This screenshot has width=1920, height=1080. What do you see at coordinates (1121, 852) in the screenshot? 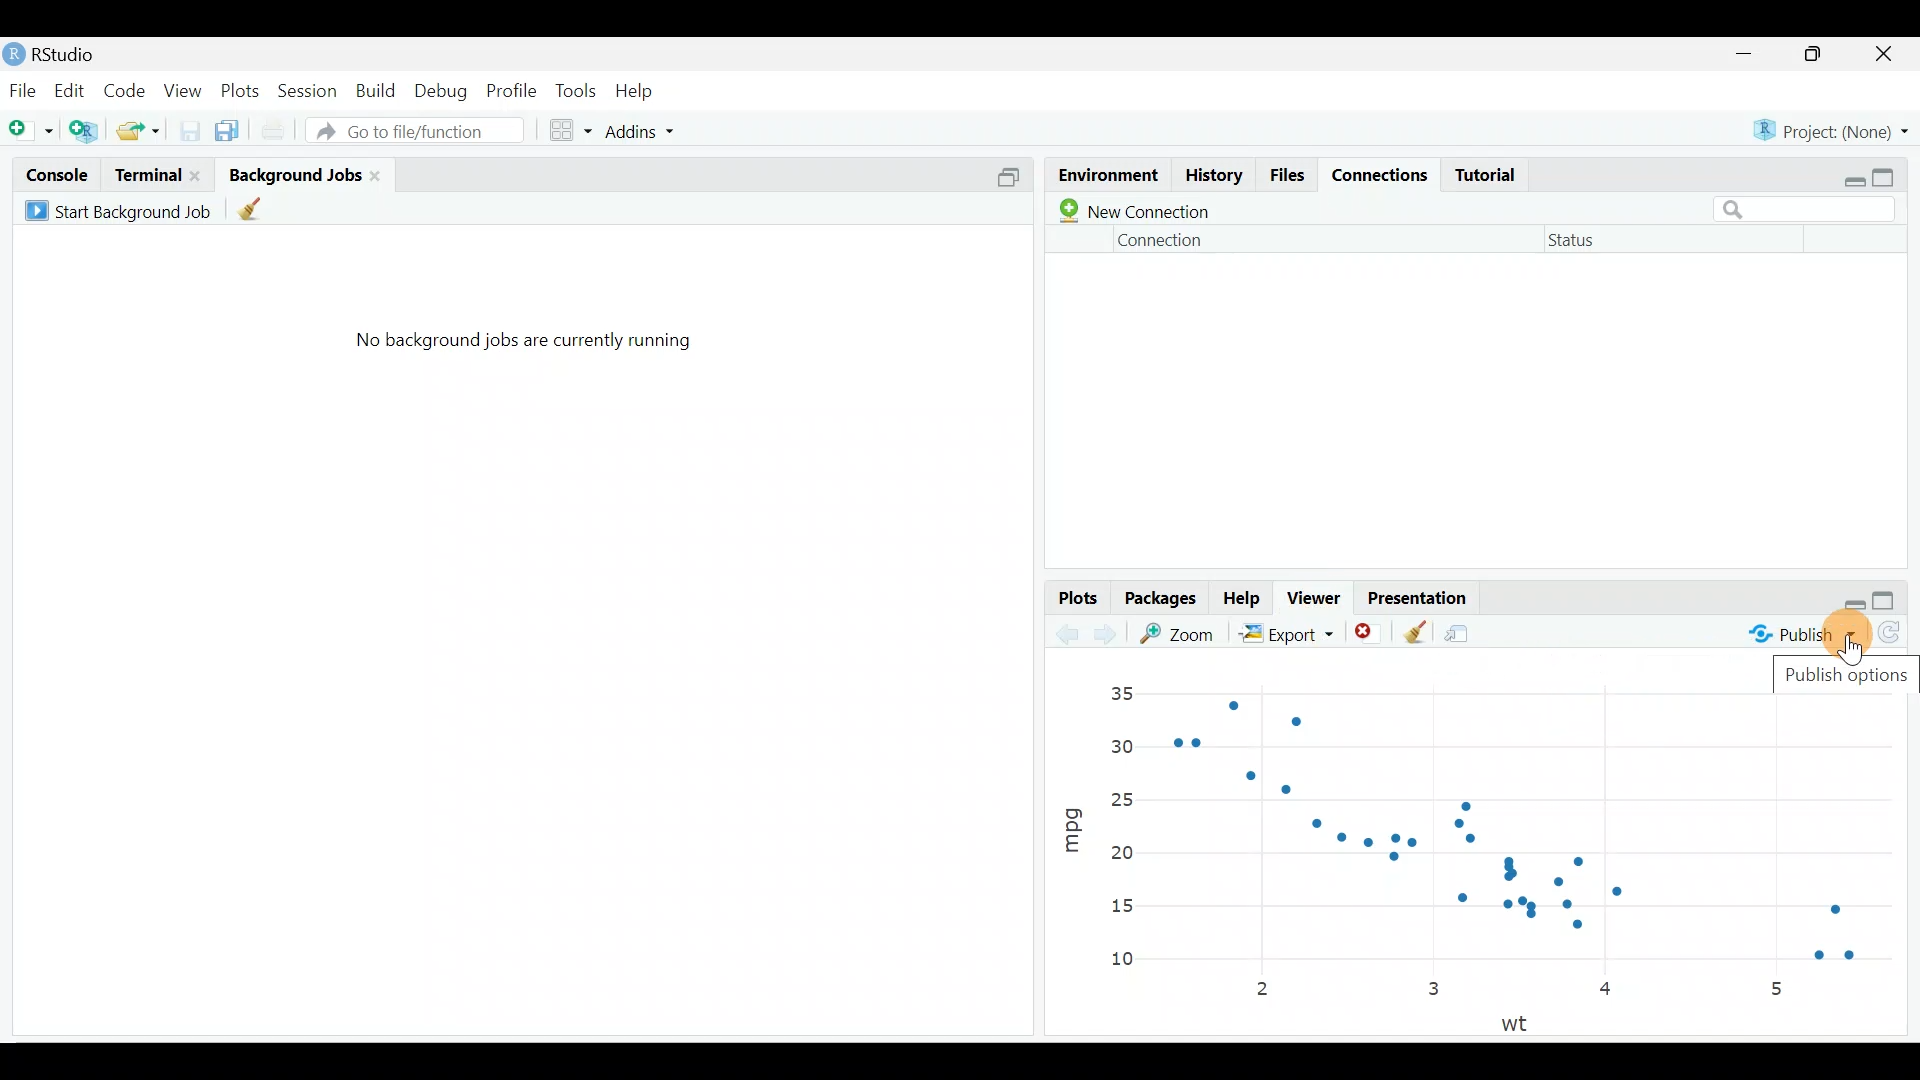
I see `20` at bounding box center [1121, 852].